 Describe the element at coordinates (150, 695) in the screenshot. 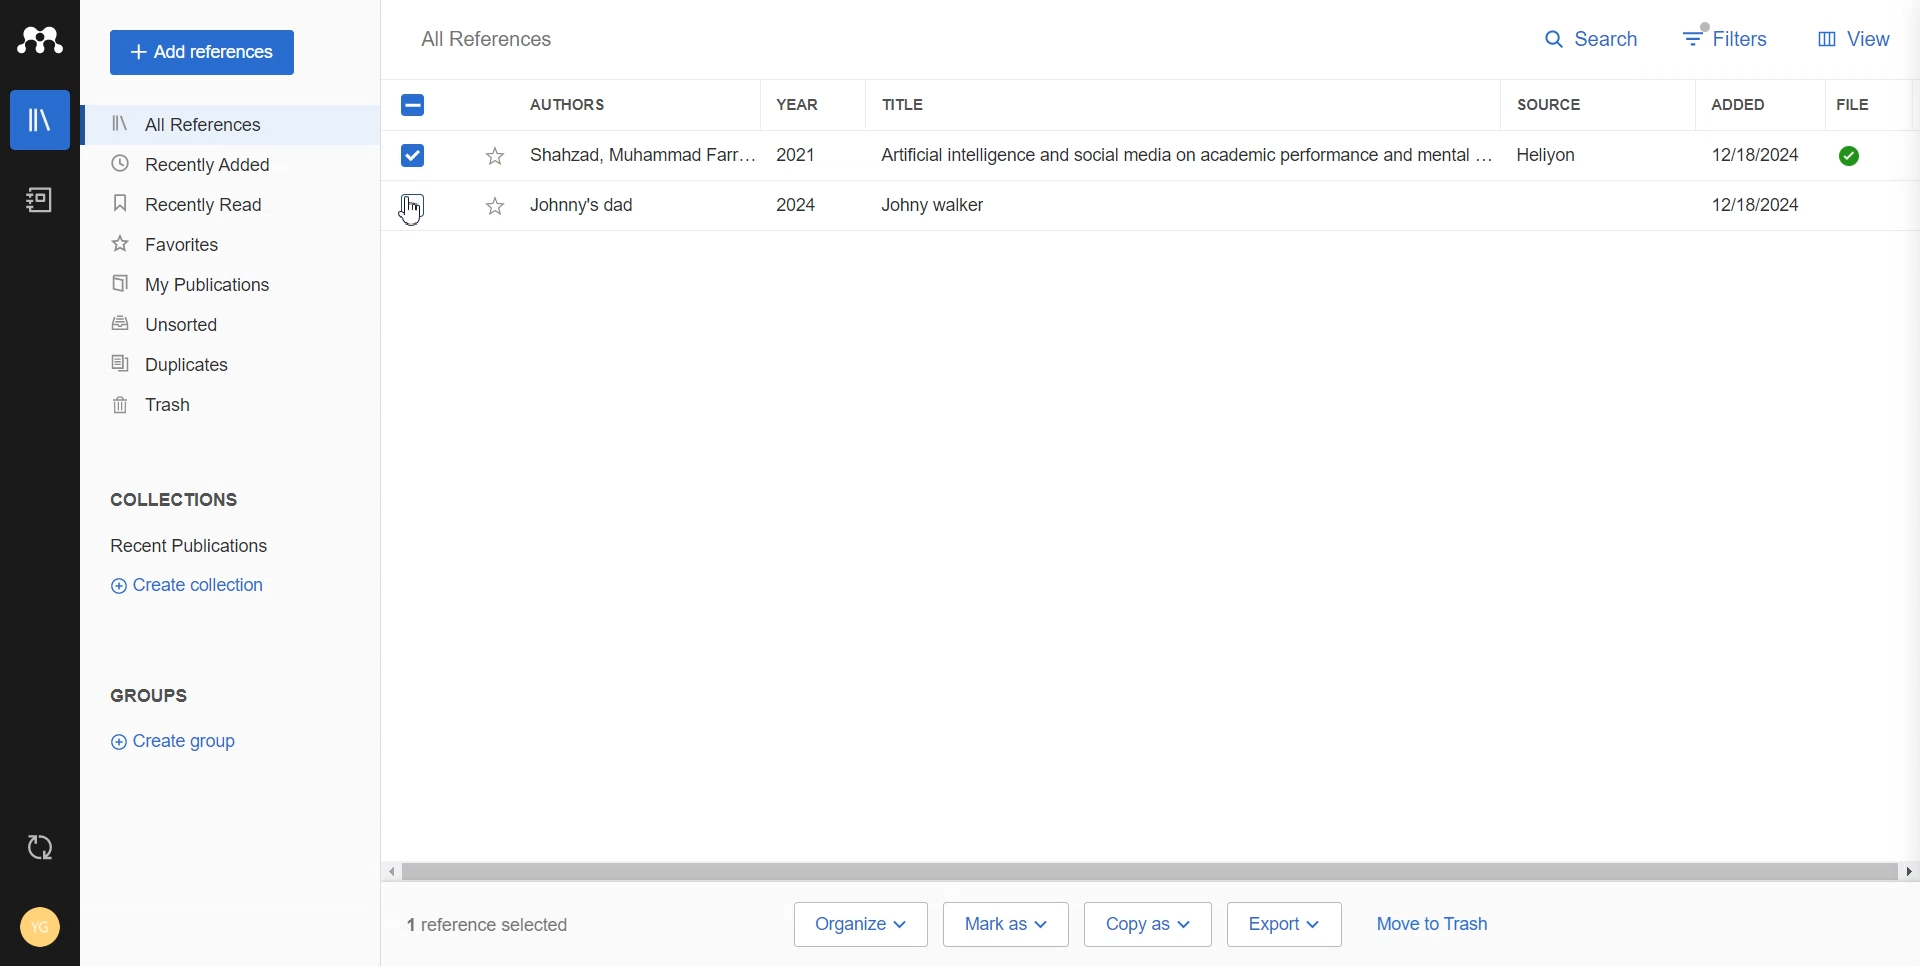

I see `Text 2` at that location.